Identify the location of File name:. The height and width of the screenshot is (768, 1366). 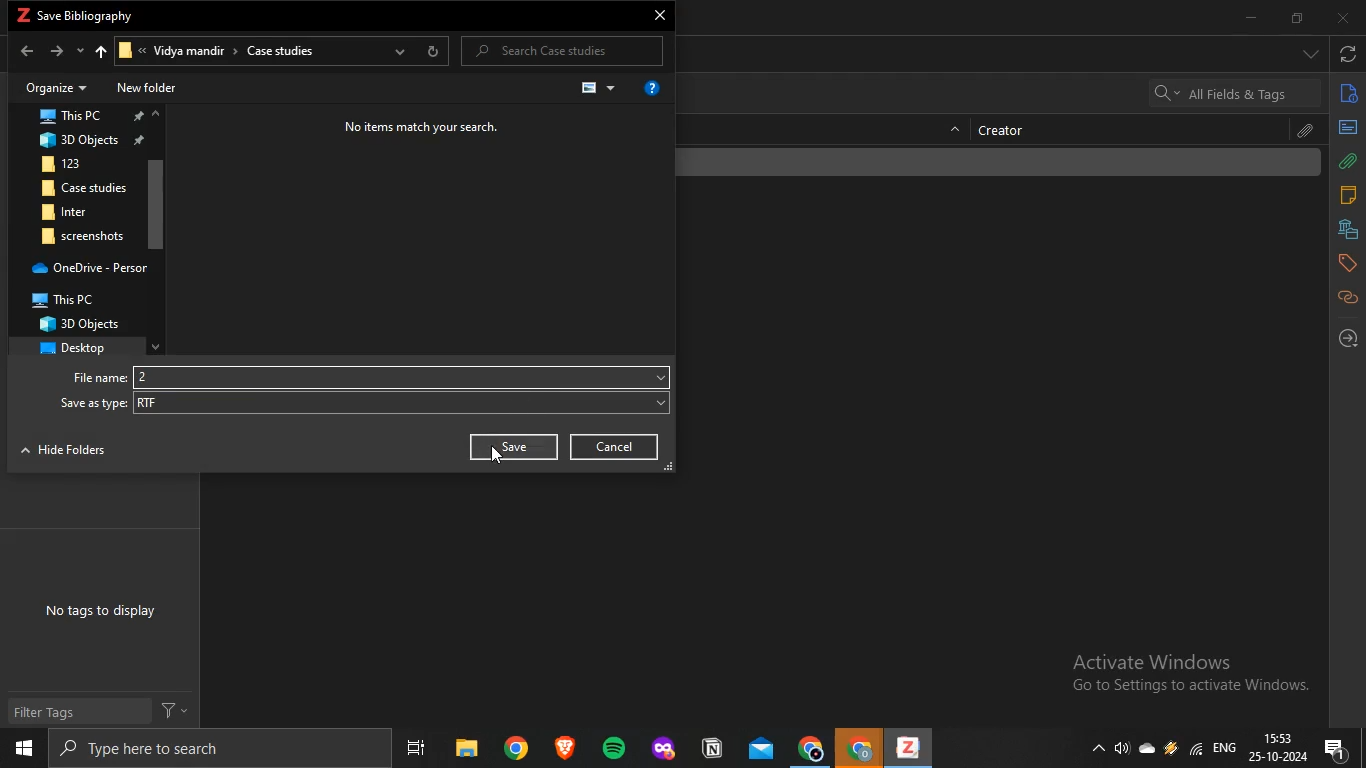
(103, 381).